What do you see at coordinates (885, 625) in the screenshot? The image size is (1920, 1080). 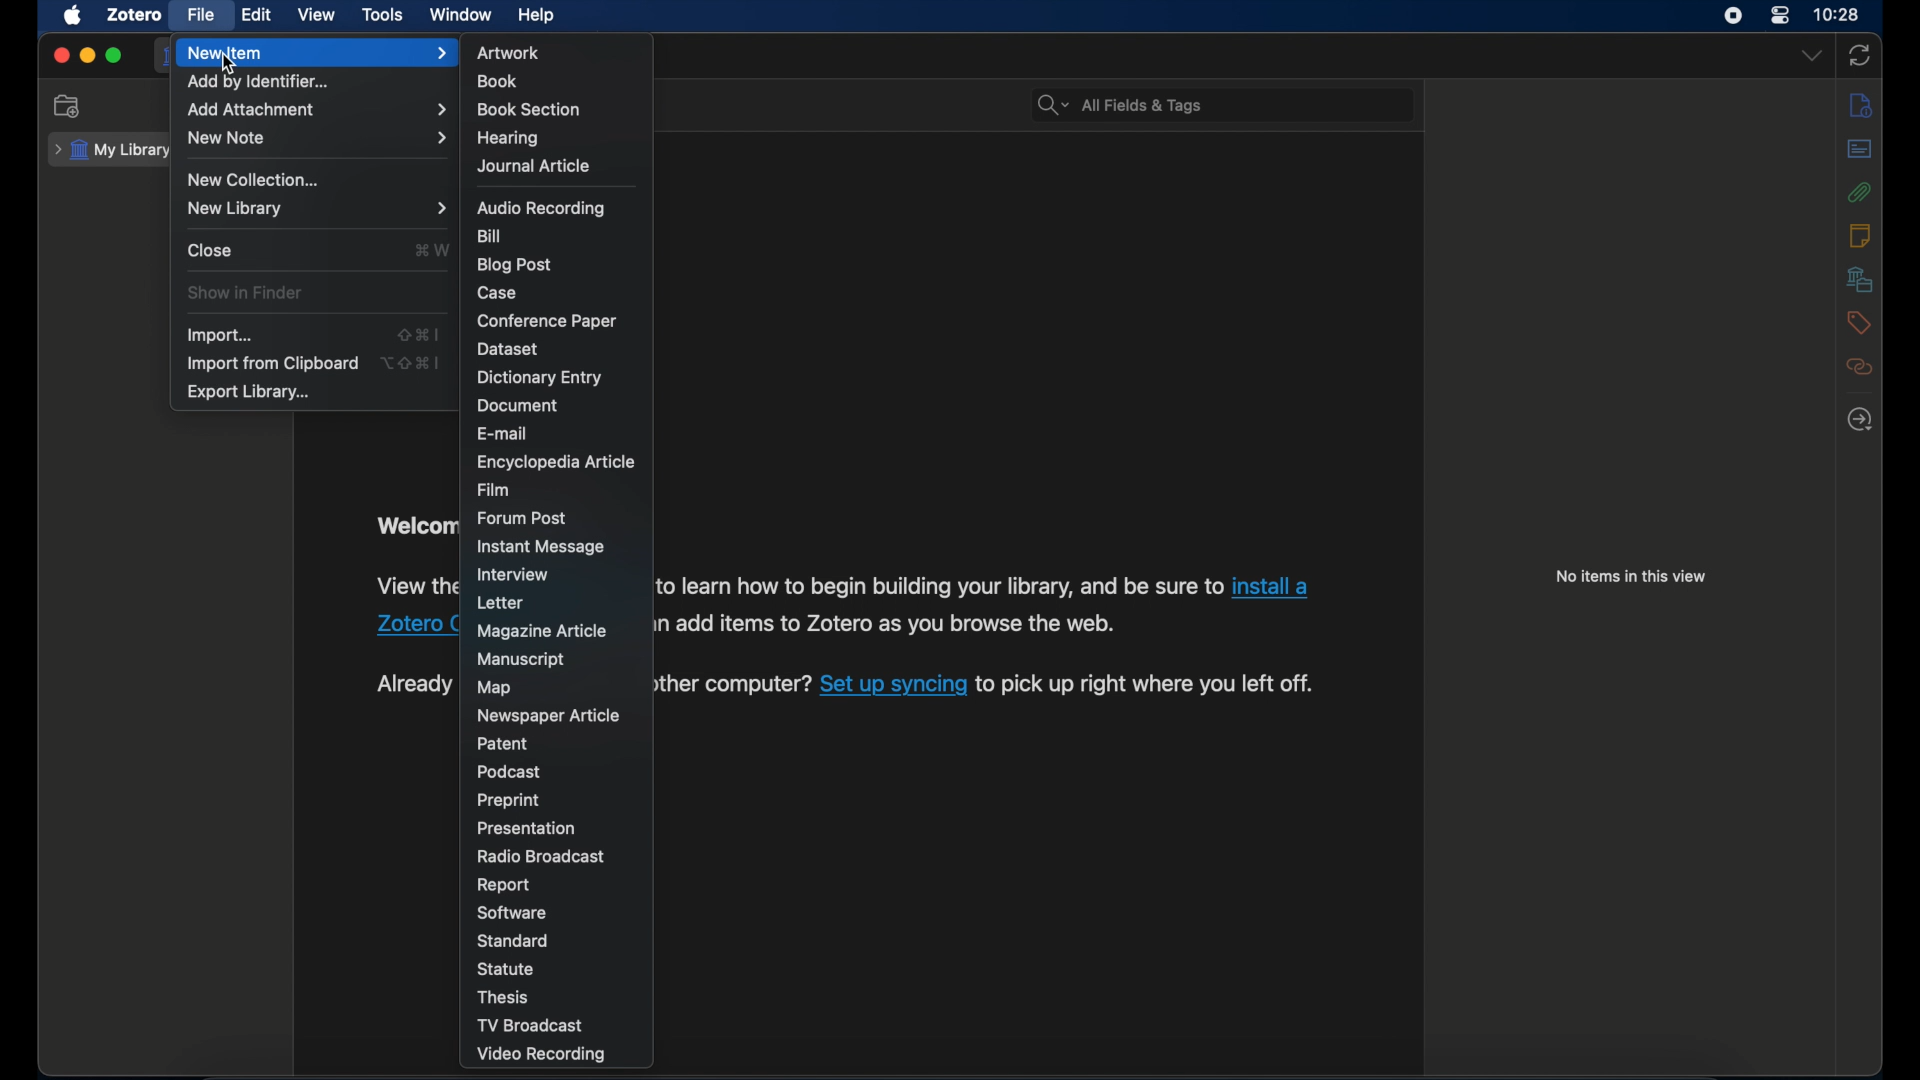 I see `link` at bounding box center [885, 625].